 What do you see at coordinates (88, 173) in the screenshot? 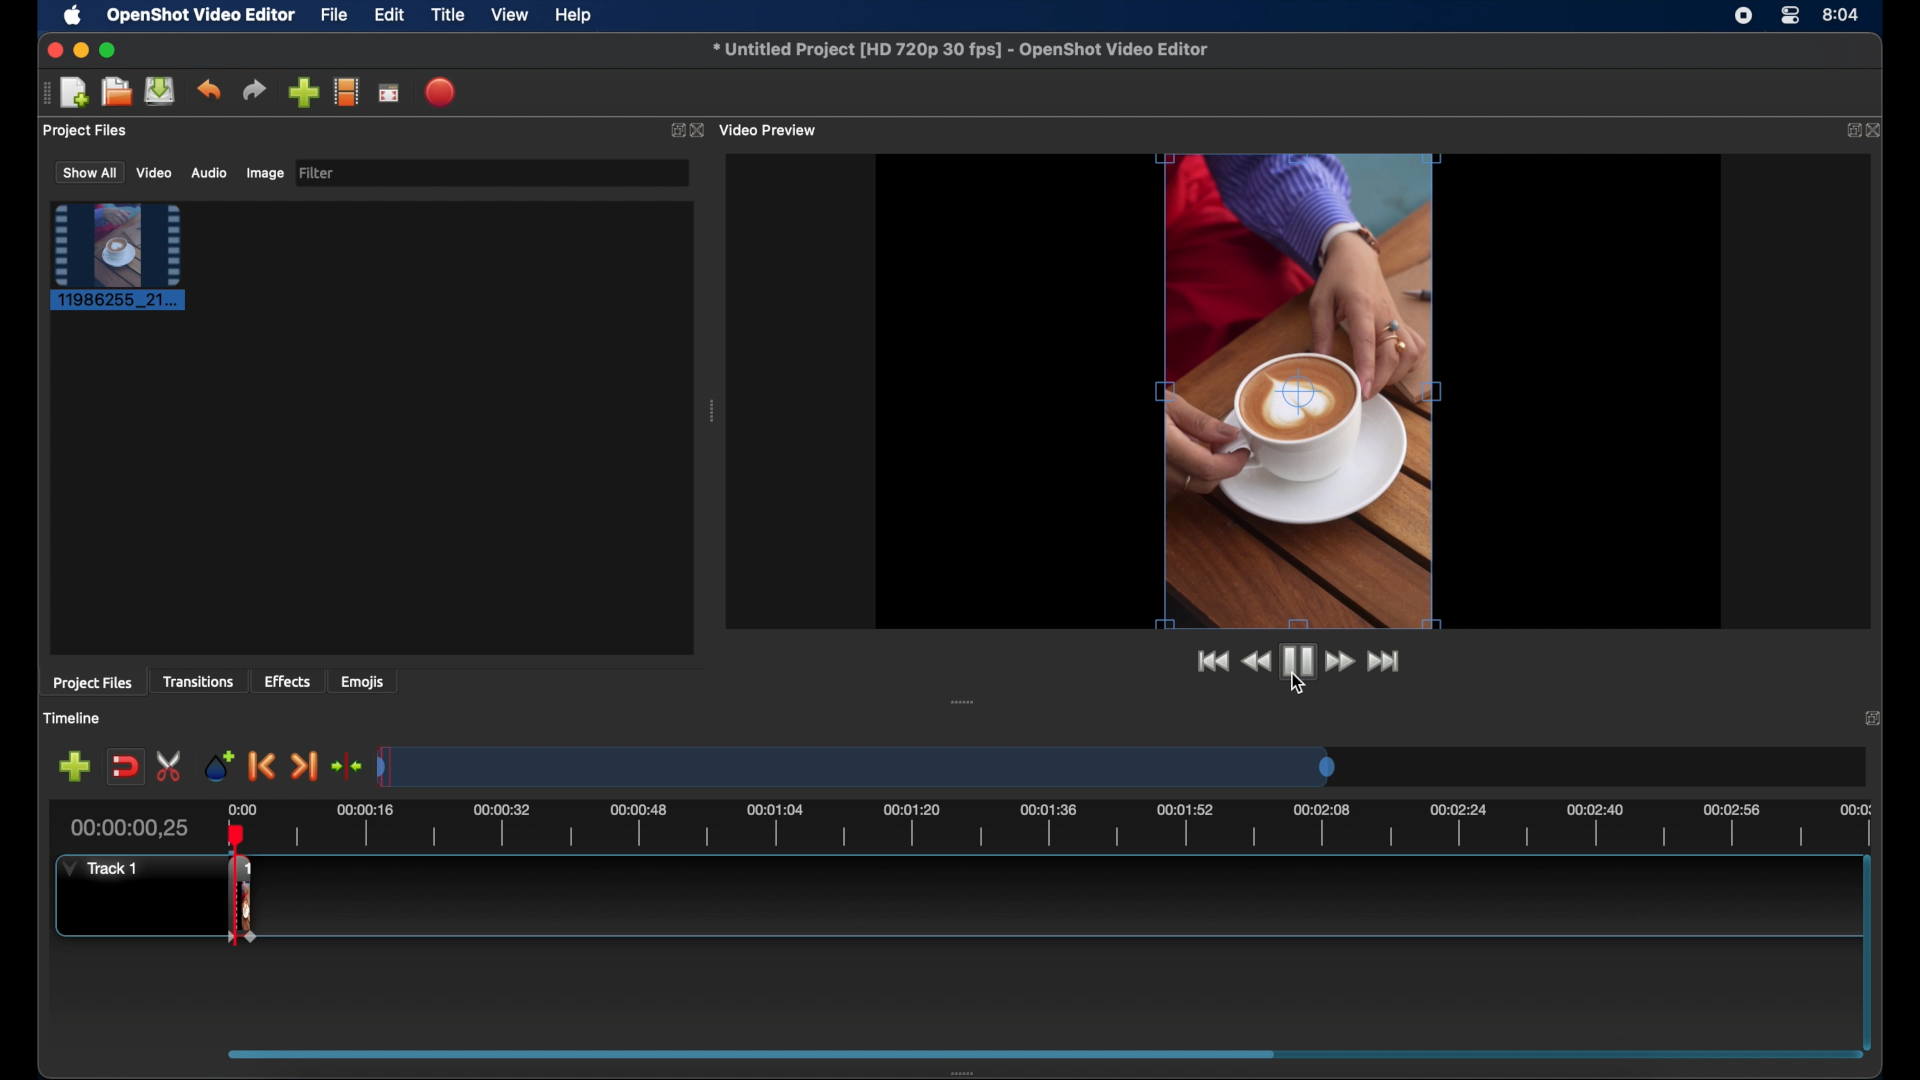
I see `show all` at bounding box center [88, 173].